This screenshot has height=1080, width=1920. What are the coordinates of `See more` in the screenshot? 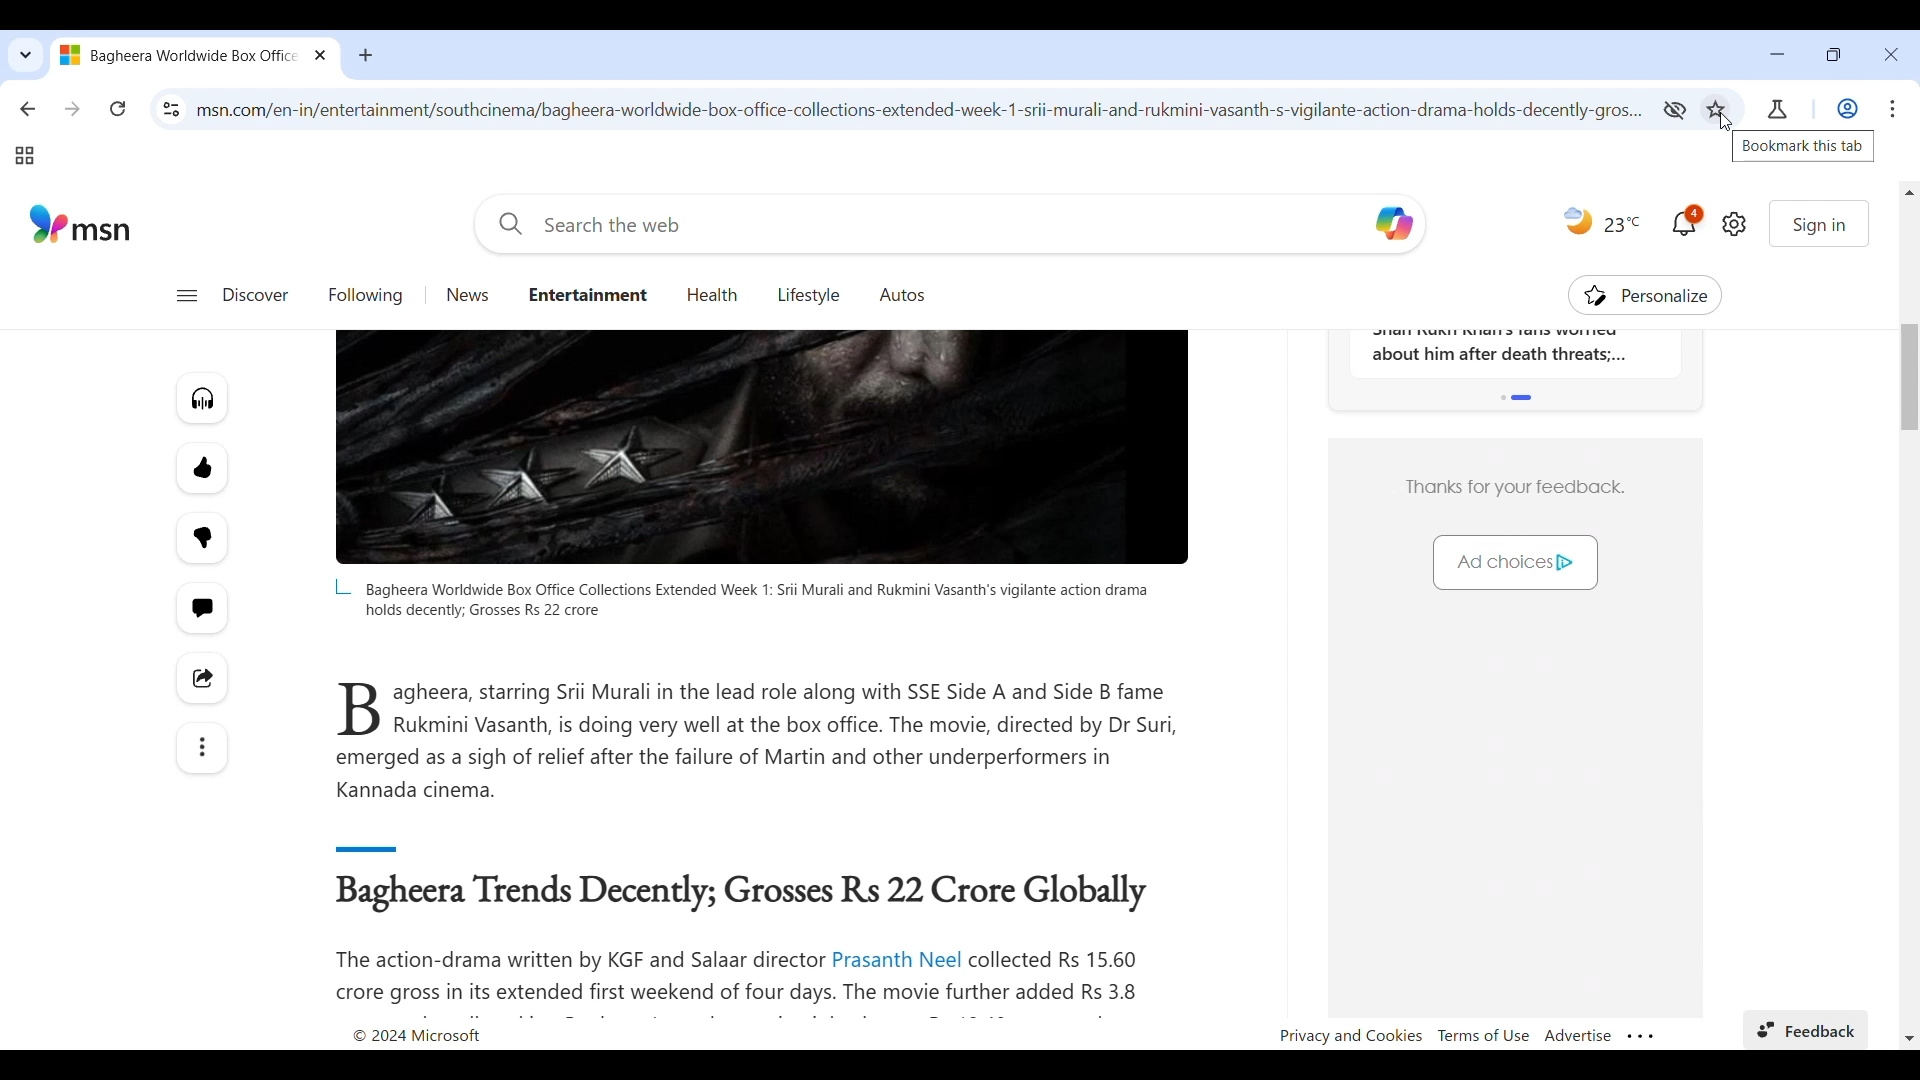 It's located at (201, 748).